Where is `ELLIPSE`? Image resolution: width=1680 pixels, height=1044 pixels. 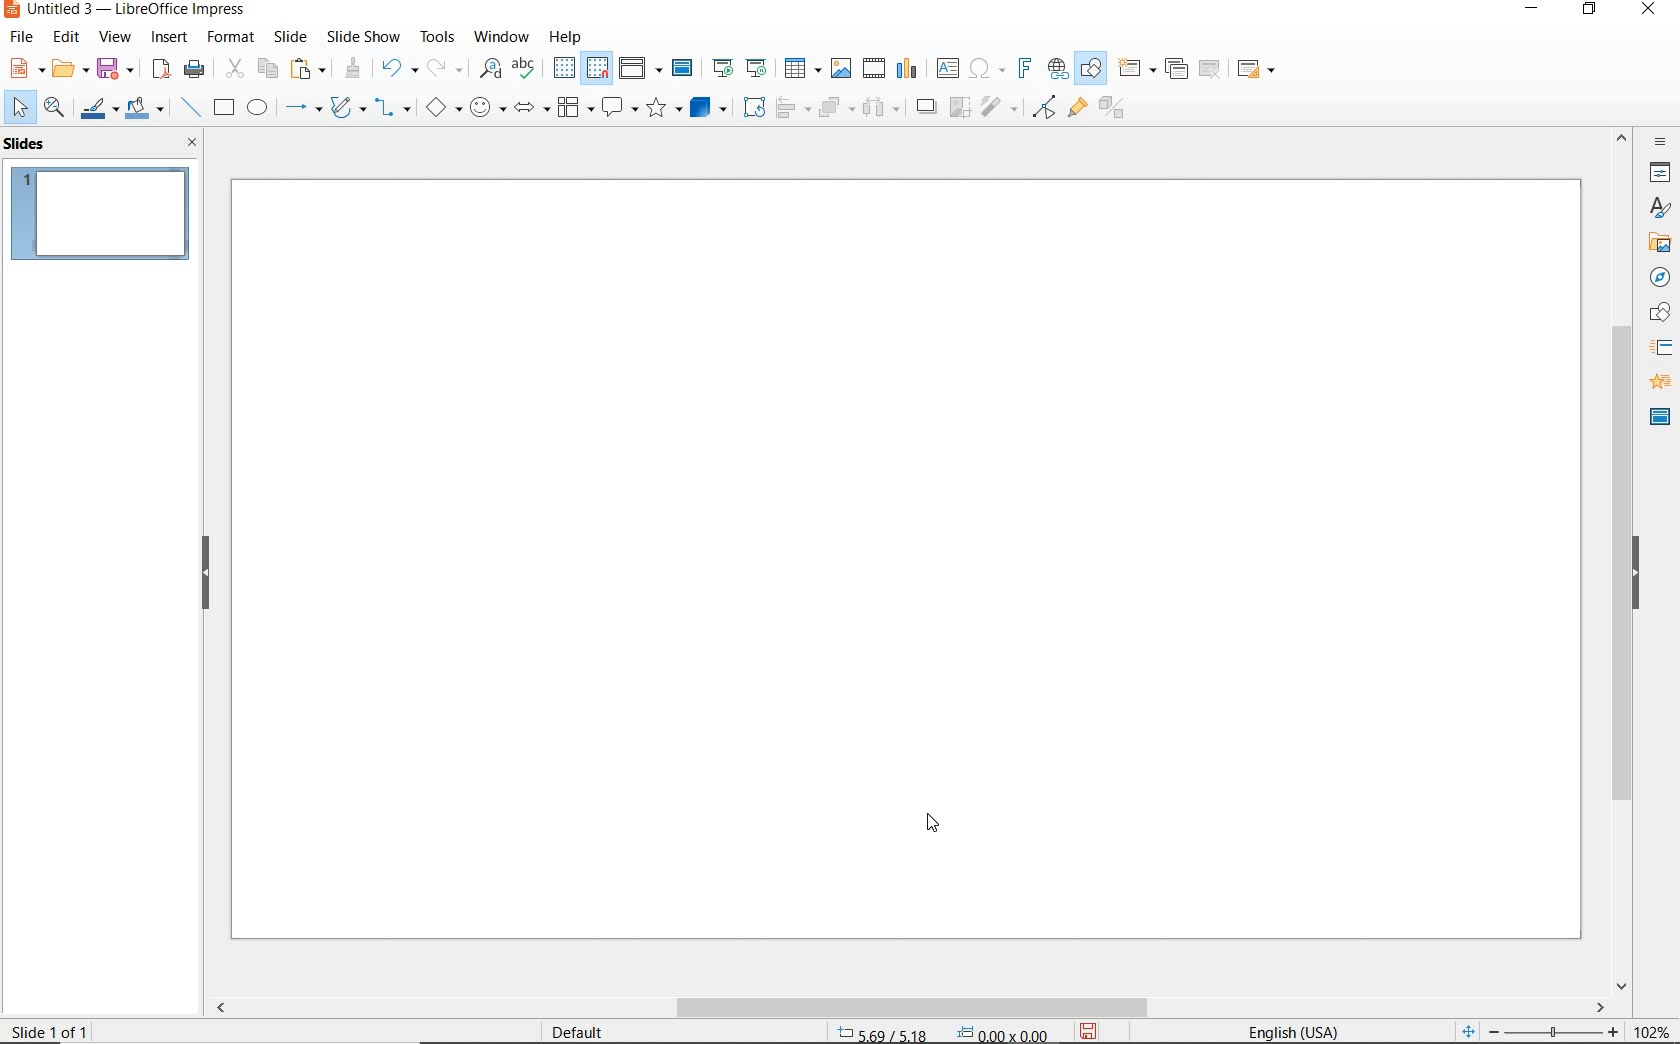
ELLIPSE is located at coordinates (258, 107).